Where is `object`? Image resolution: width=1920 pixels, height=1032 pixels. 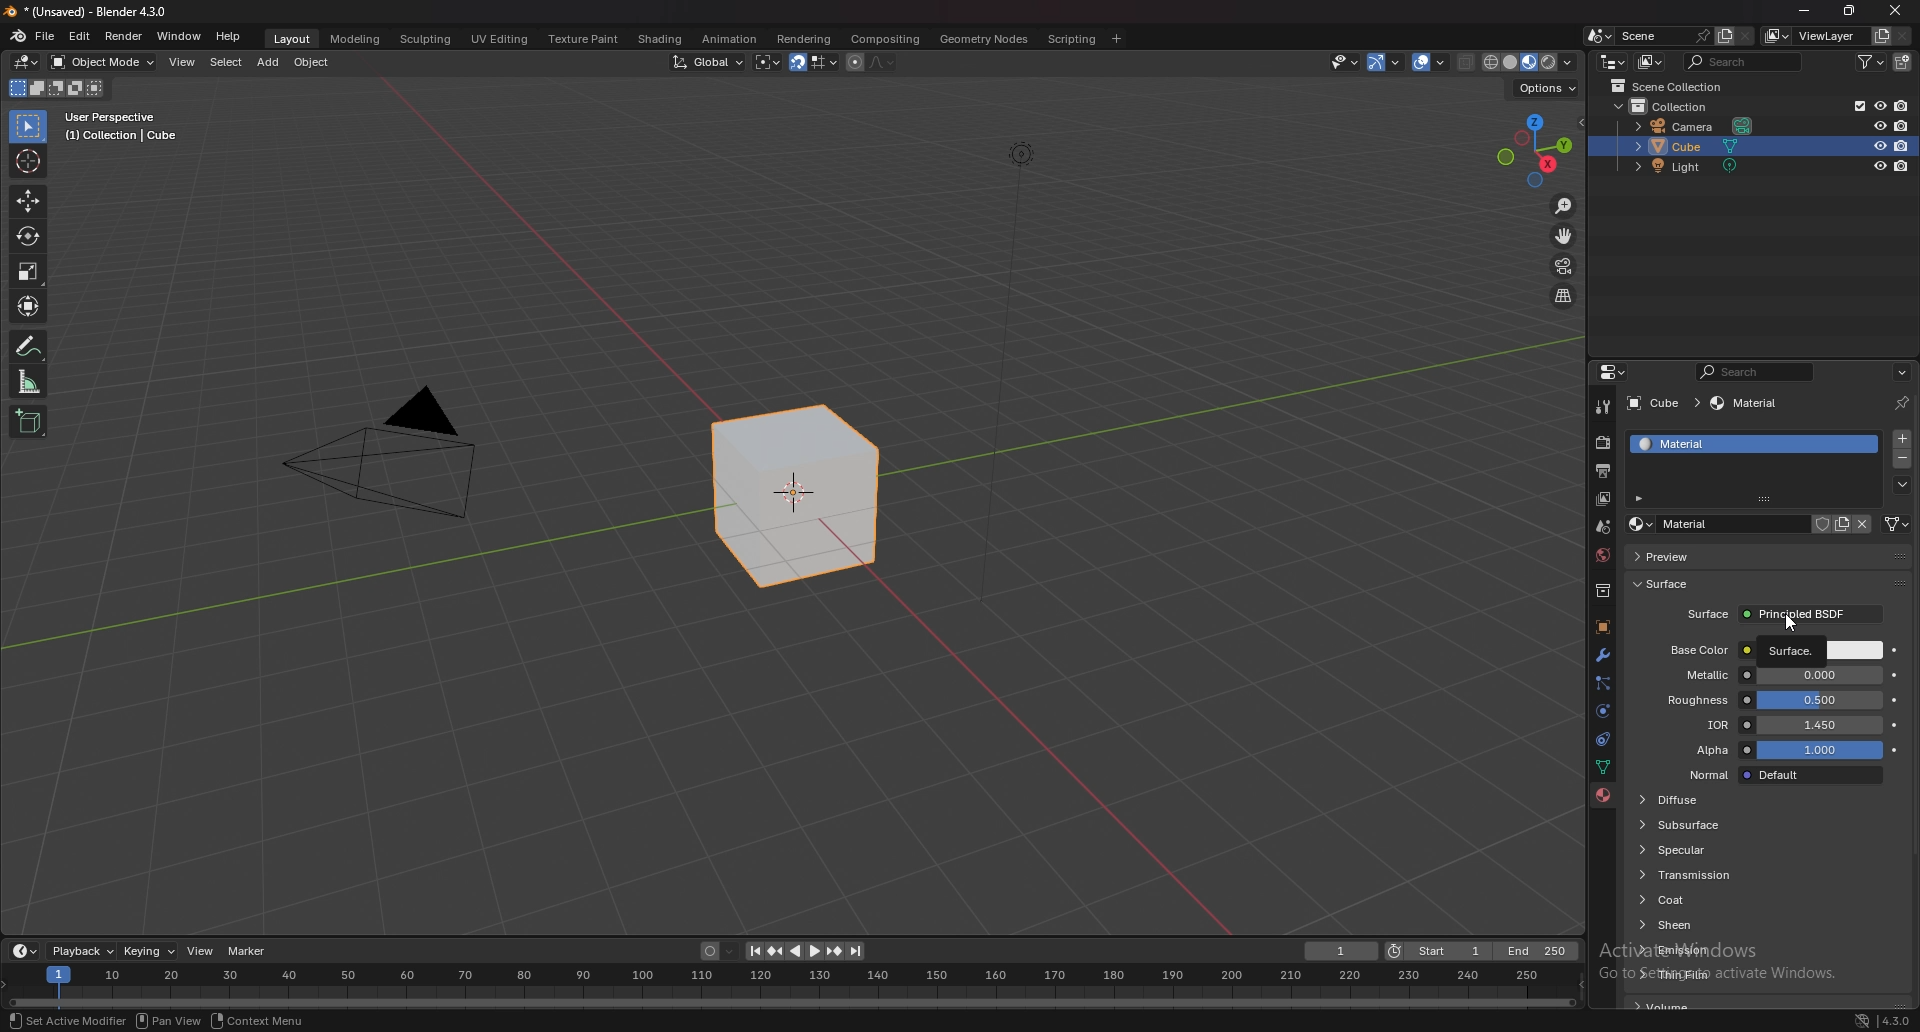
object is located at coordinates (315, 62).